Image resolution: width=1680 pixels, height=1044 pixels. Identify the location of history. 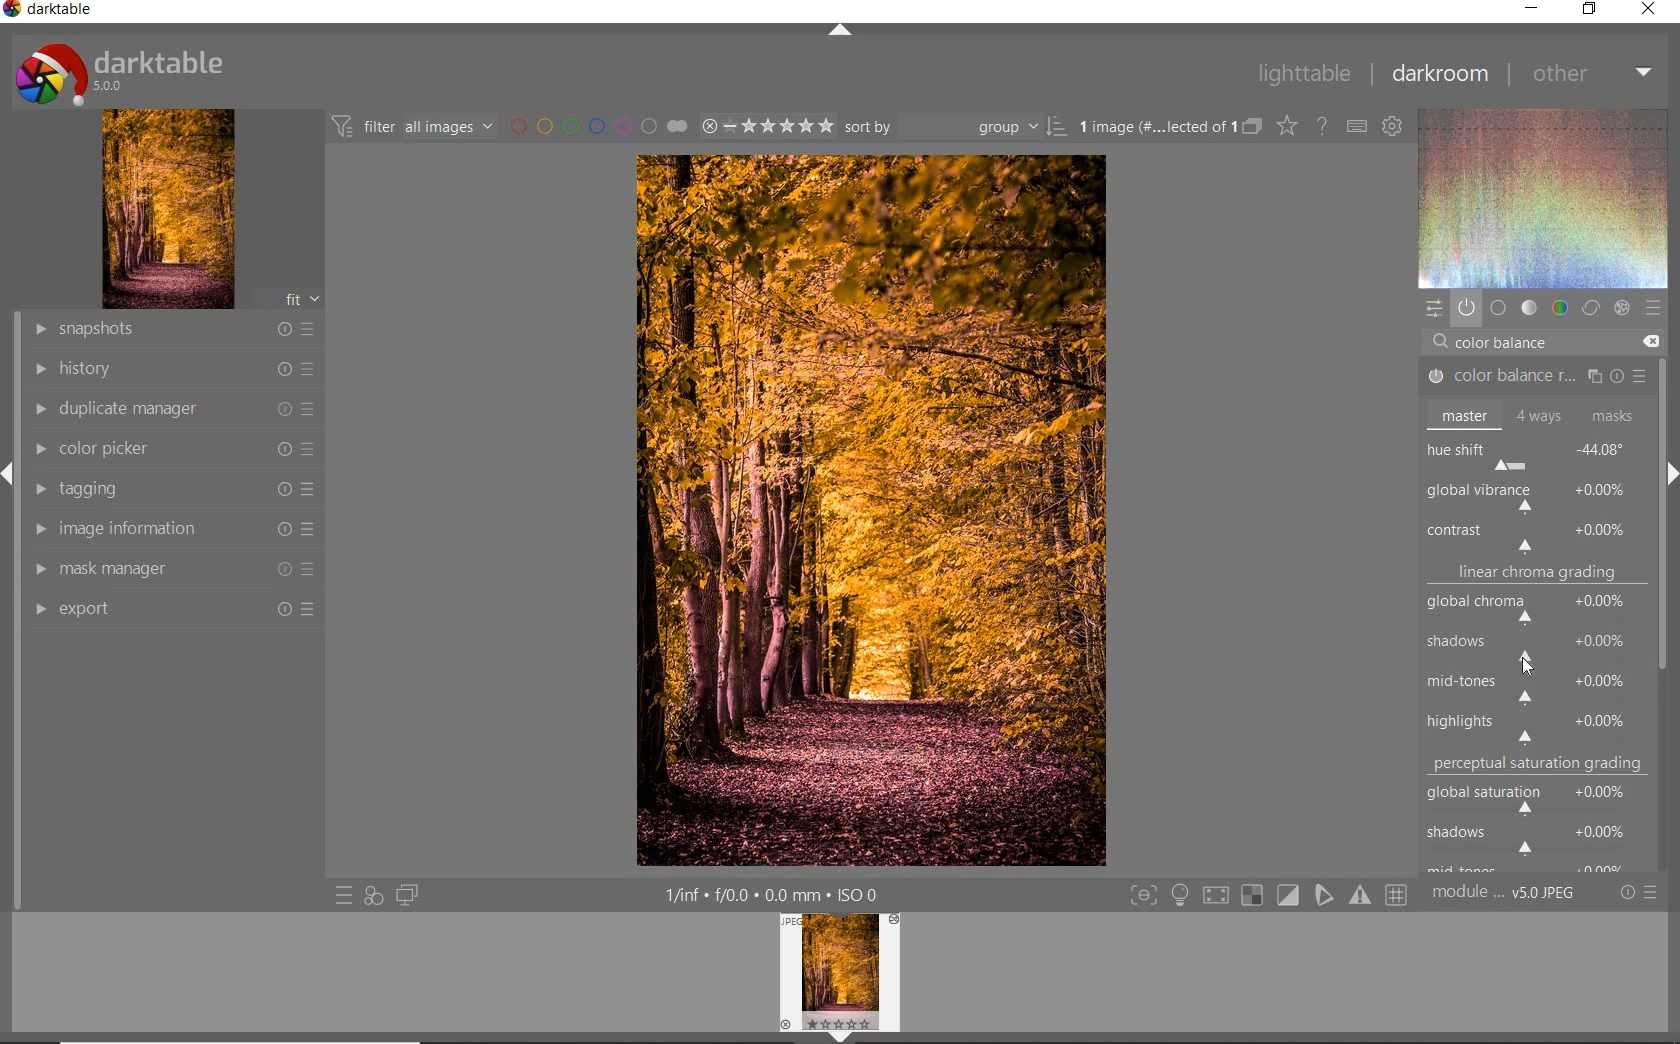
(173, 367).